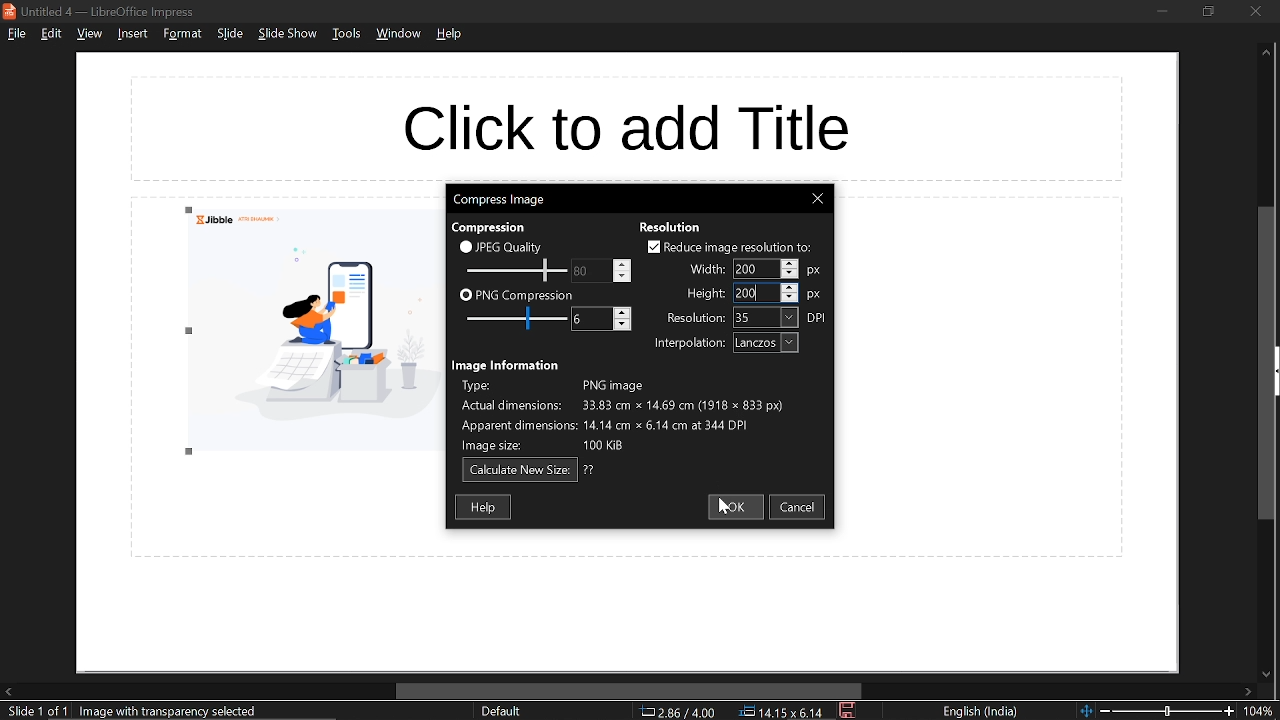 The width and height of the screenshot is (1280, 720). What do you see at coordinates (1266, 53) in the screenshot?
I see `Move up` at bounding box center [1266, 53].